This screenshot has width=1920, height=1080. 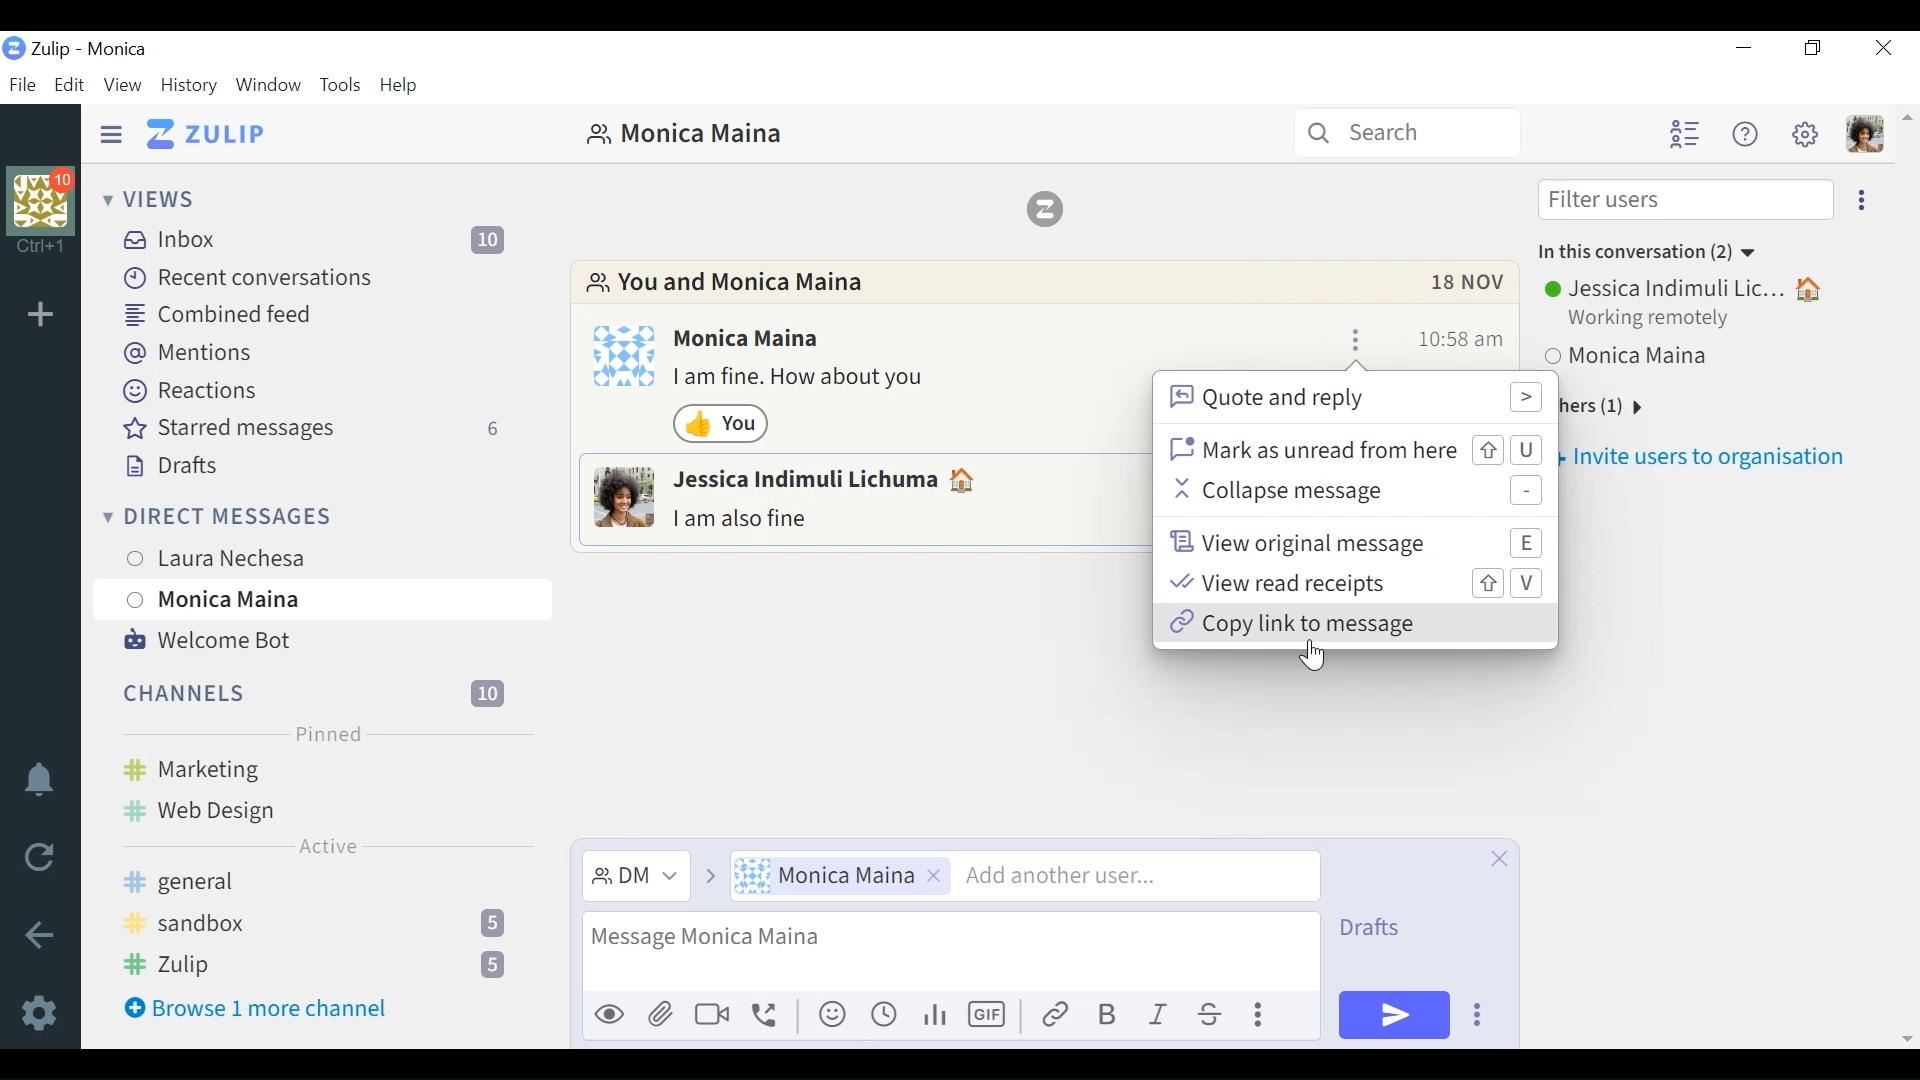 What do you see at coordinates (41, 246) in the screenshot?
I see `Ctrl+1 shortcut` at bounding box center [41, 246].